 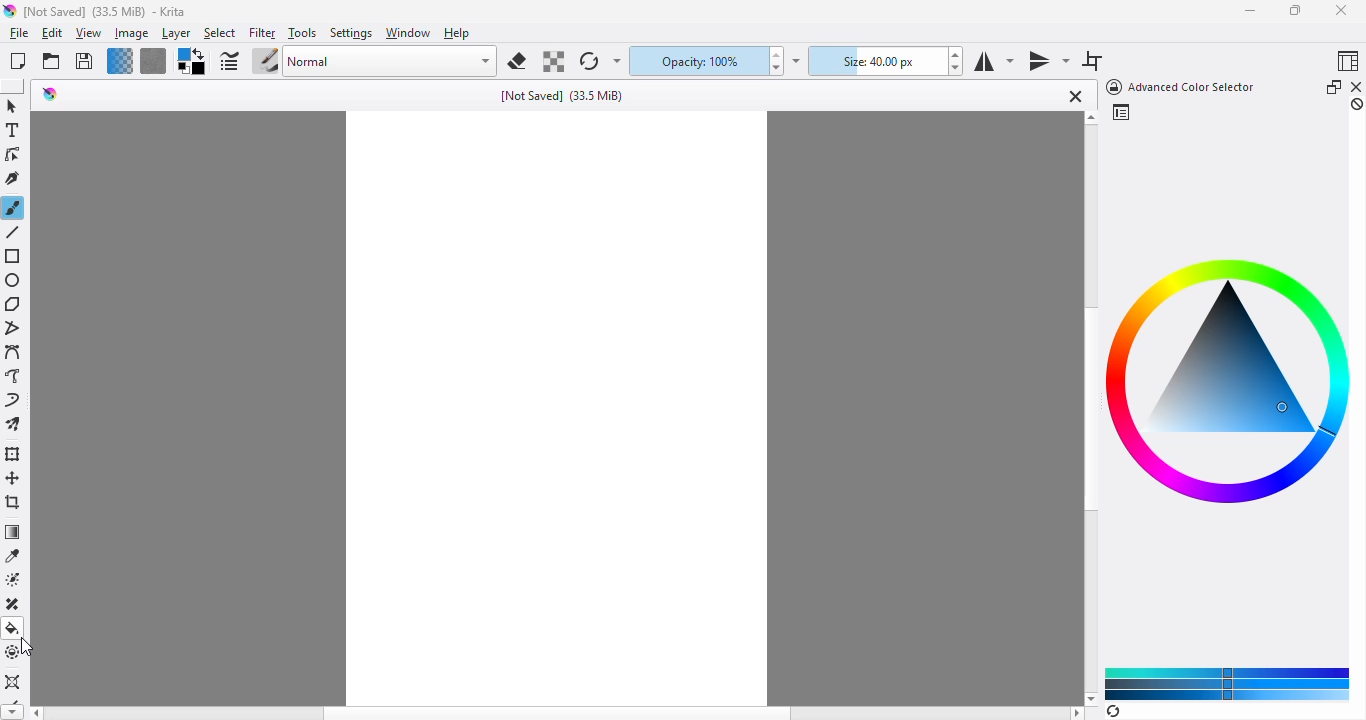 I want to click on reload original preset, so click(x=590, y=61).